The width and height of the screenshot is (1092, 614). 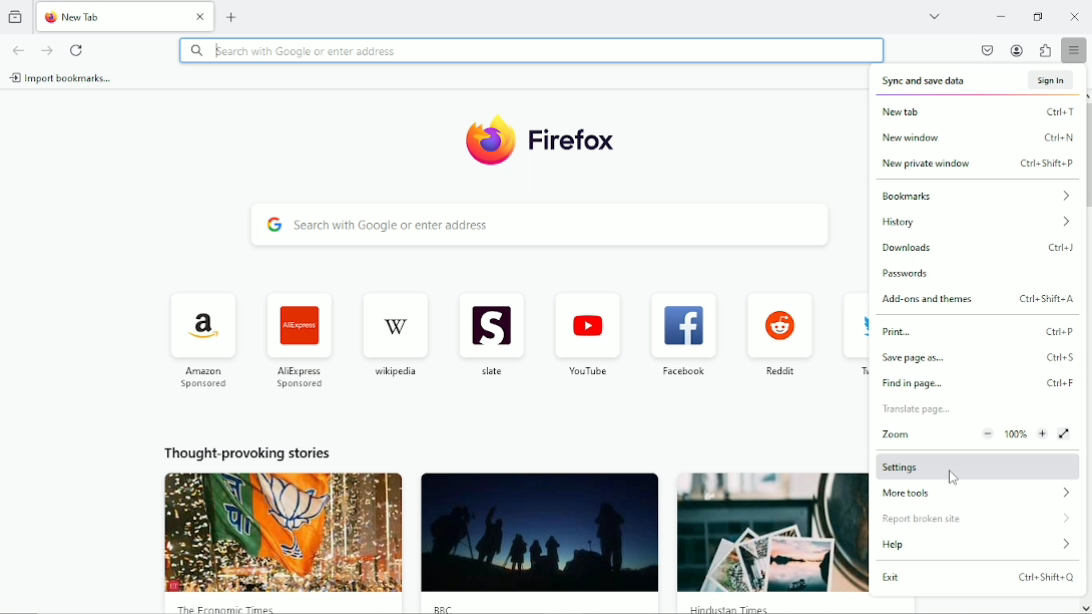 What do you see at coordinates (975, 519) in the screenshot?
I see `Report broken site >` at bounding box center [975, 519].